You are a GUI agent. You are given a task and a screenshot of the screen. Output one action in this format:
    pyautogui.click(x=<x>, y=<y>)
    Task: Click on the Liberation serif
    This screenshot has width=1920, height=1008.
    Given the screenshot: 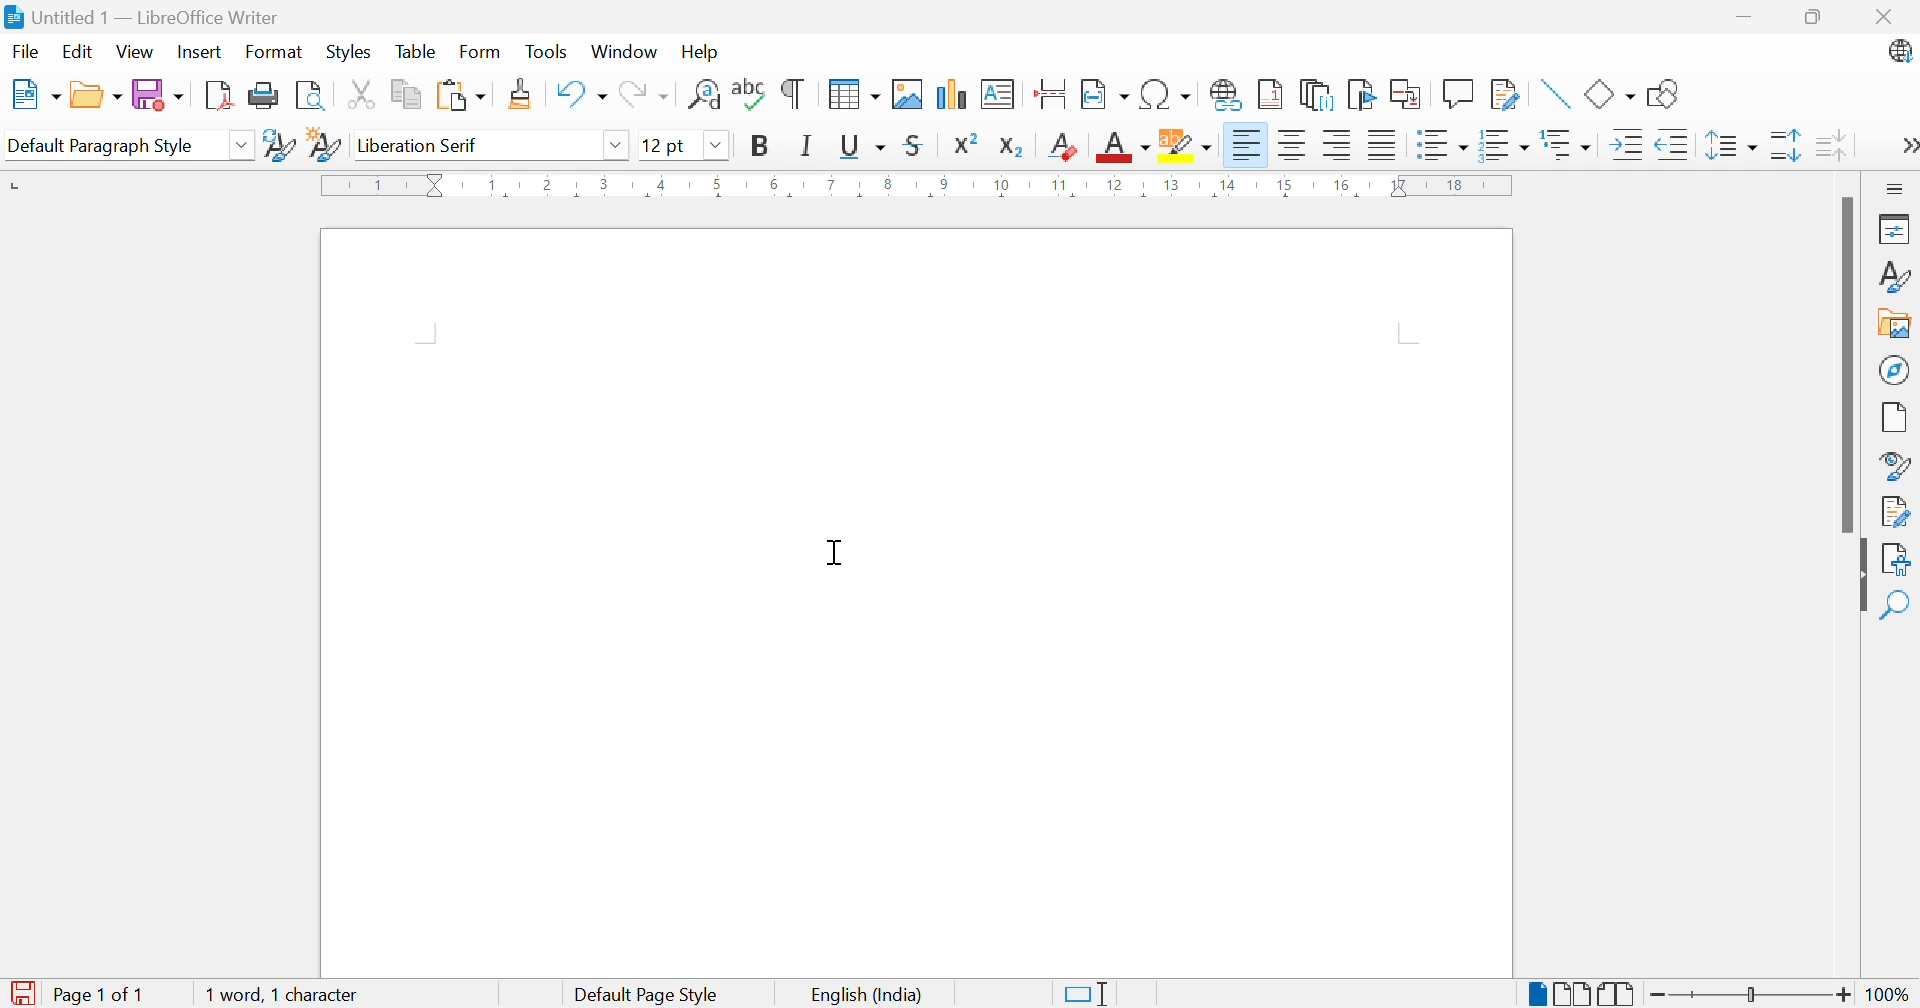 What is the action you would take?
    pyautogui.click(x=420, y=146)
    